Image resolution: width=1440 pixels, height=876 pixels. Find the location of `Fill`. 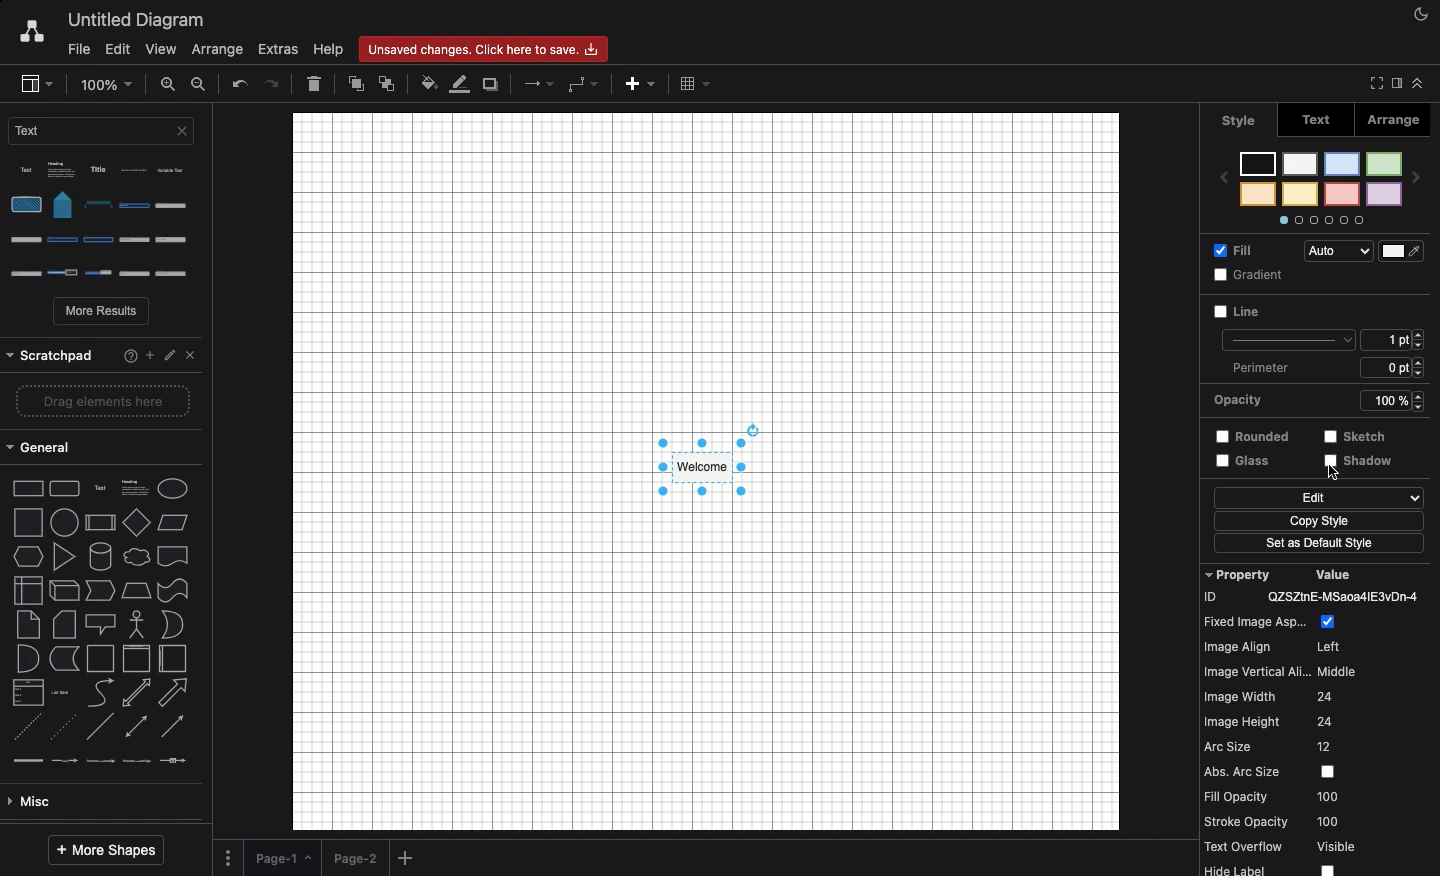

Fill is located at coordinates (1244, 254).